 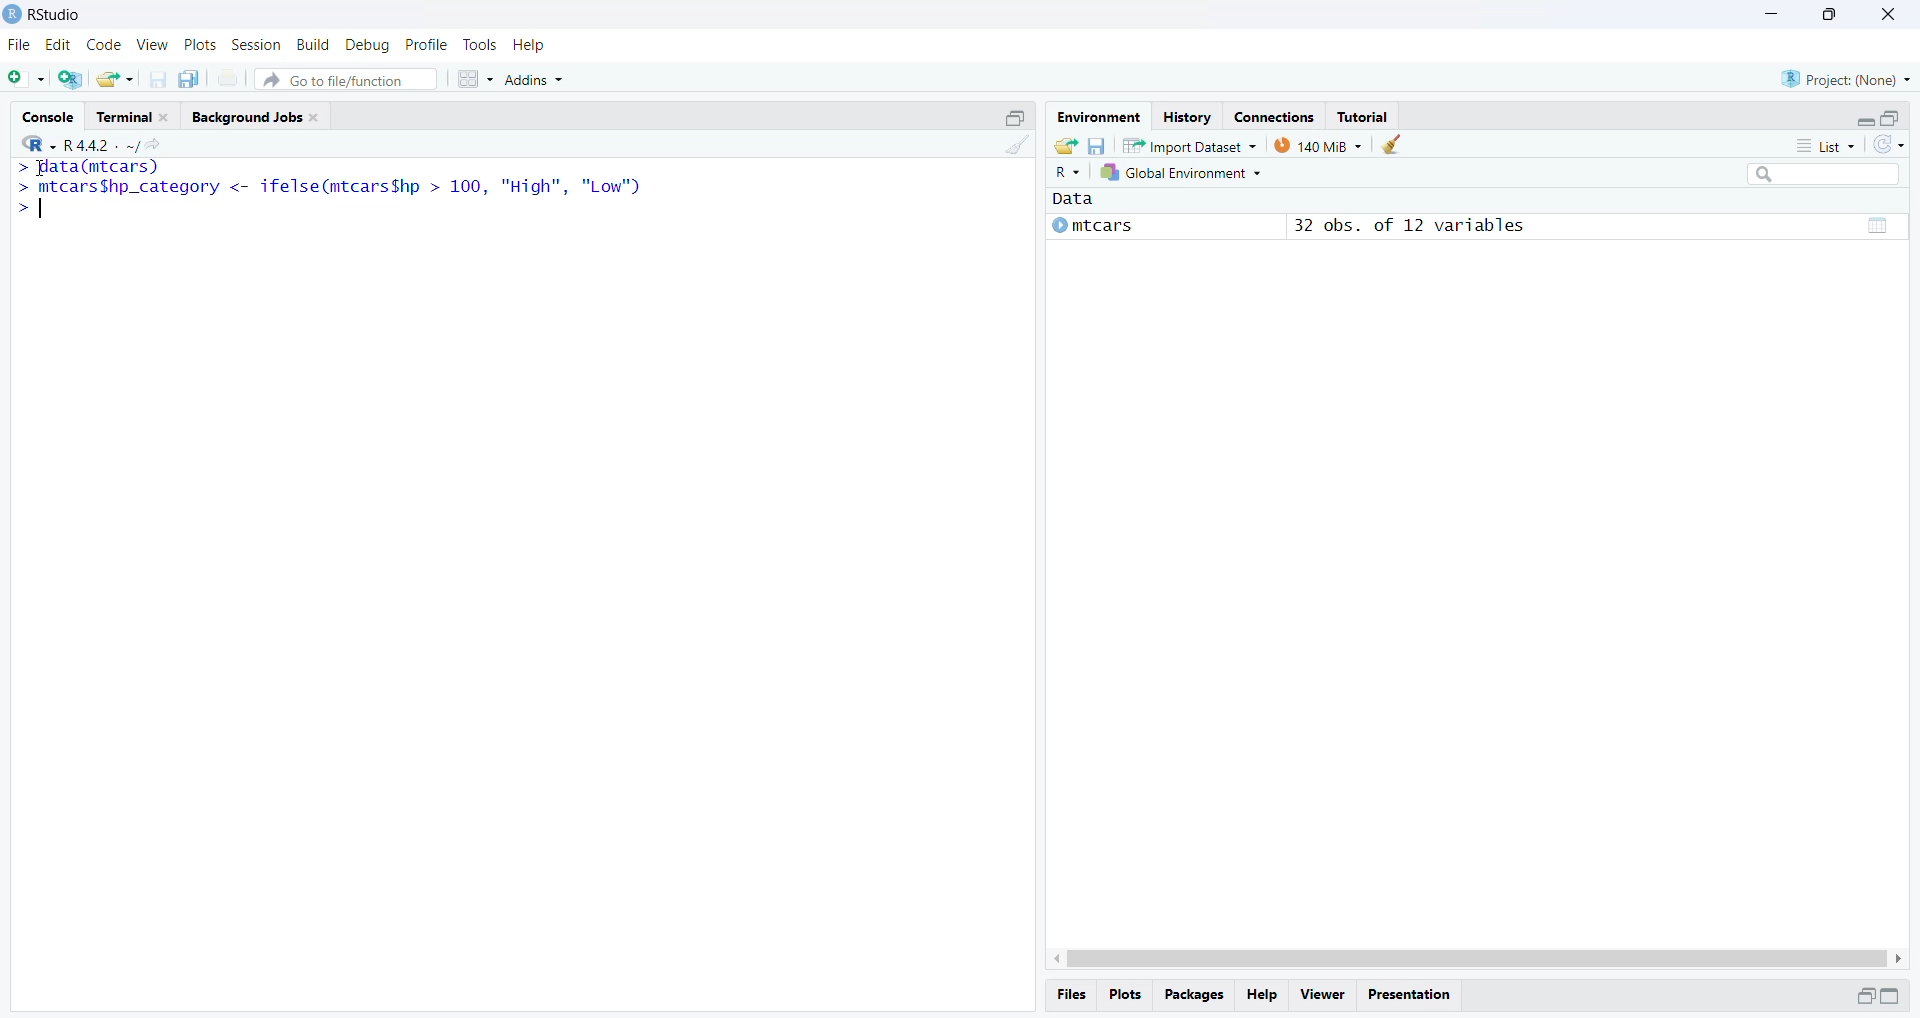 What do you see at coordinates (1017, 116) in the screenshot?
I see `Maximize` at bounding box center [1017, 116].